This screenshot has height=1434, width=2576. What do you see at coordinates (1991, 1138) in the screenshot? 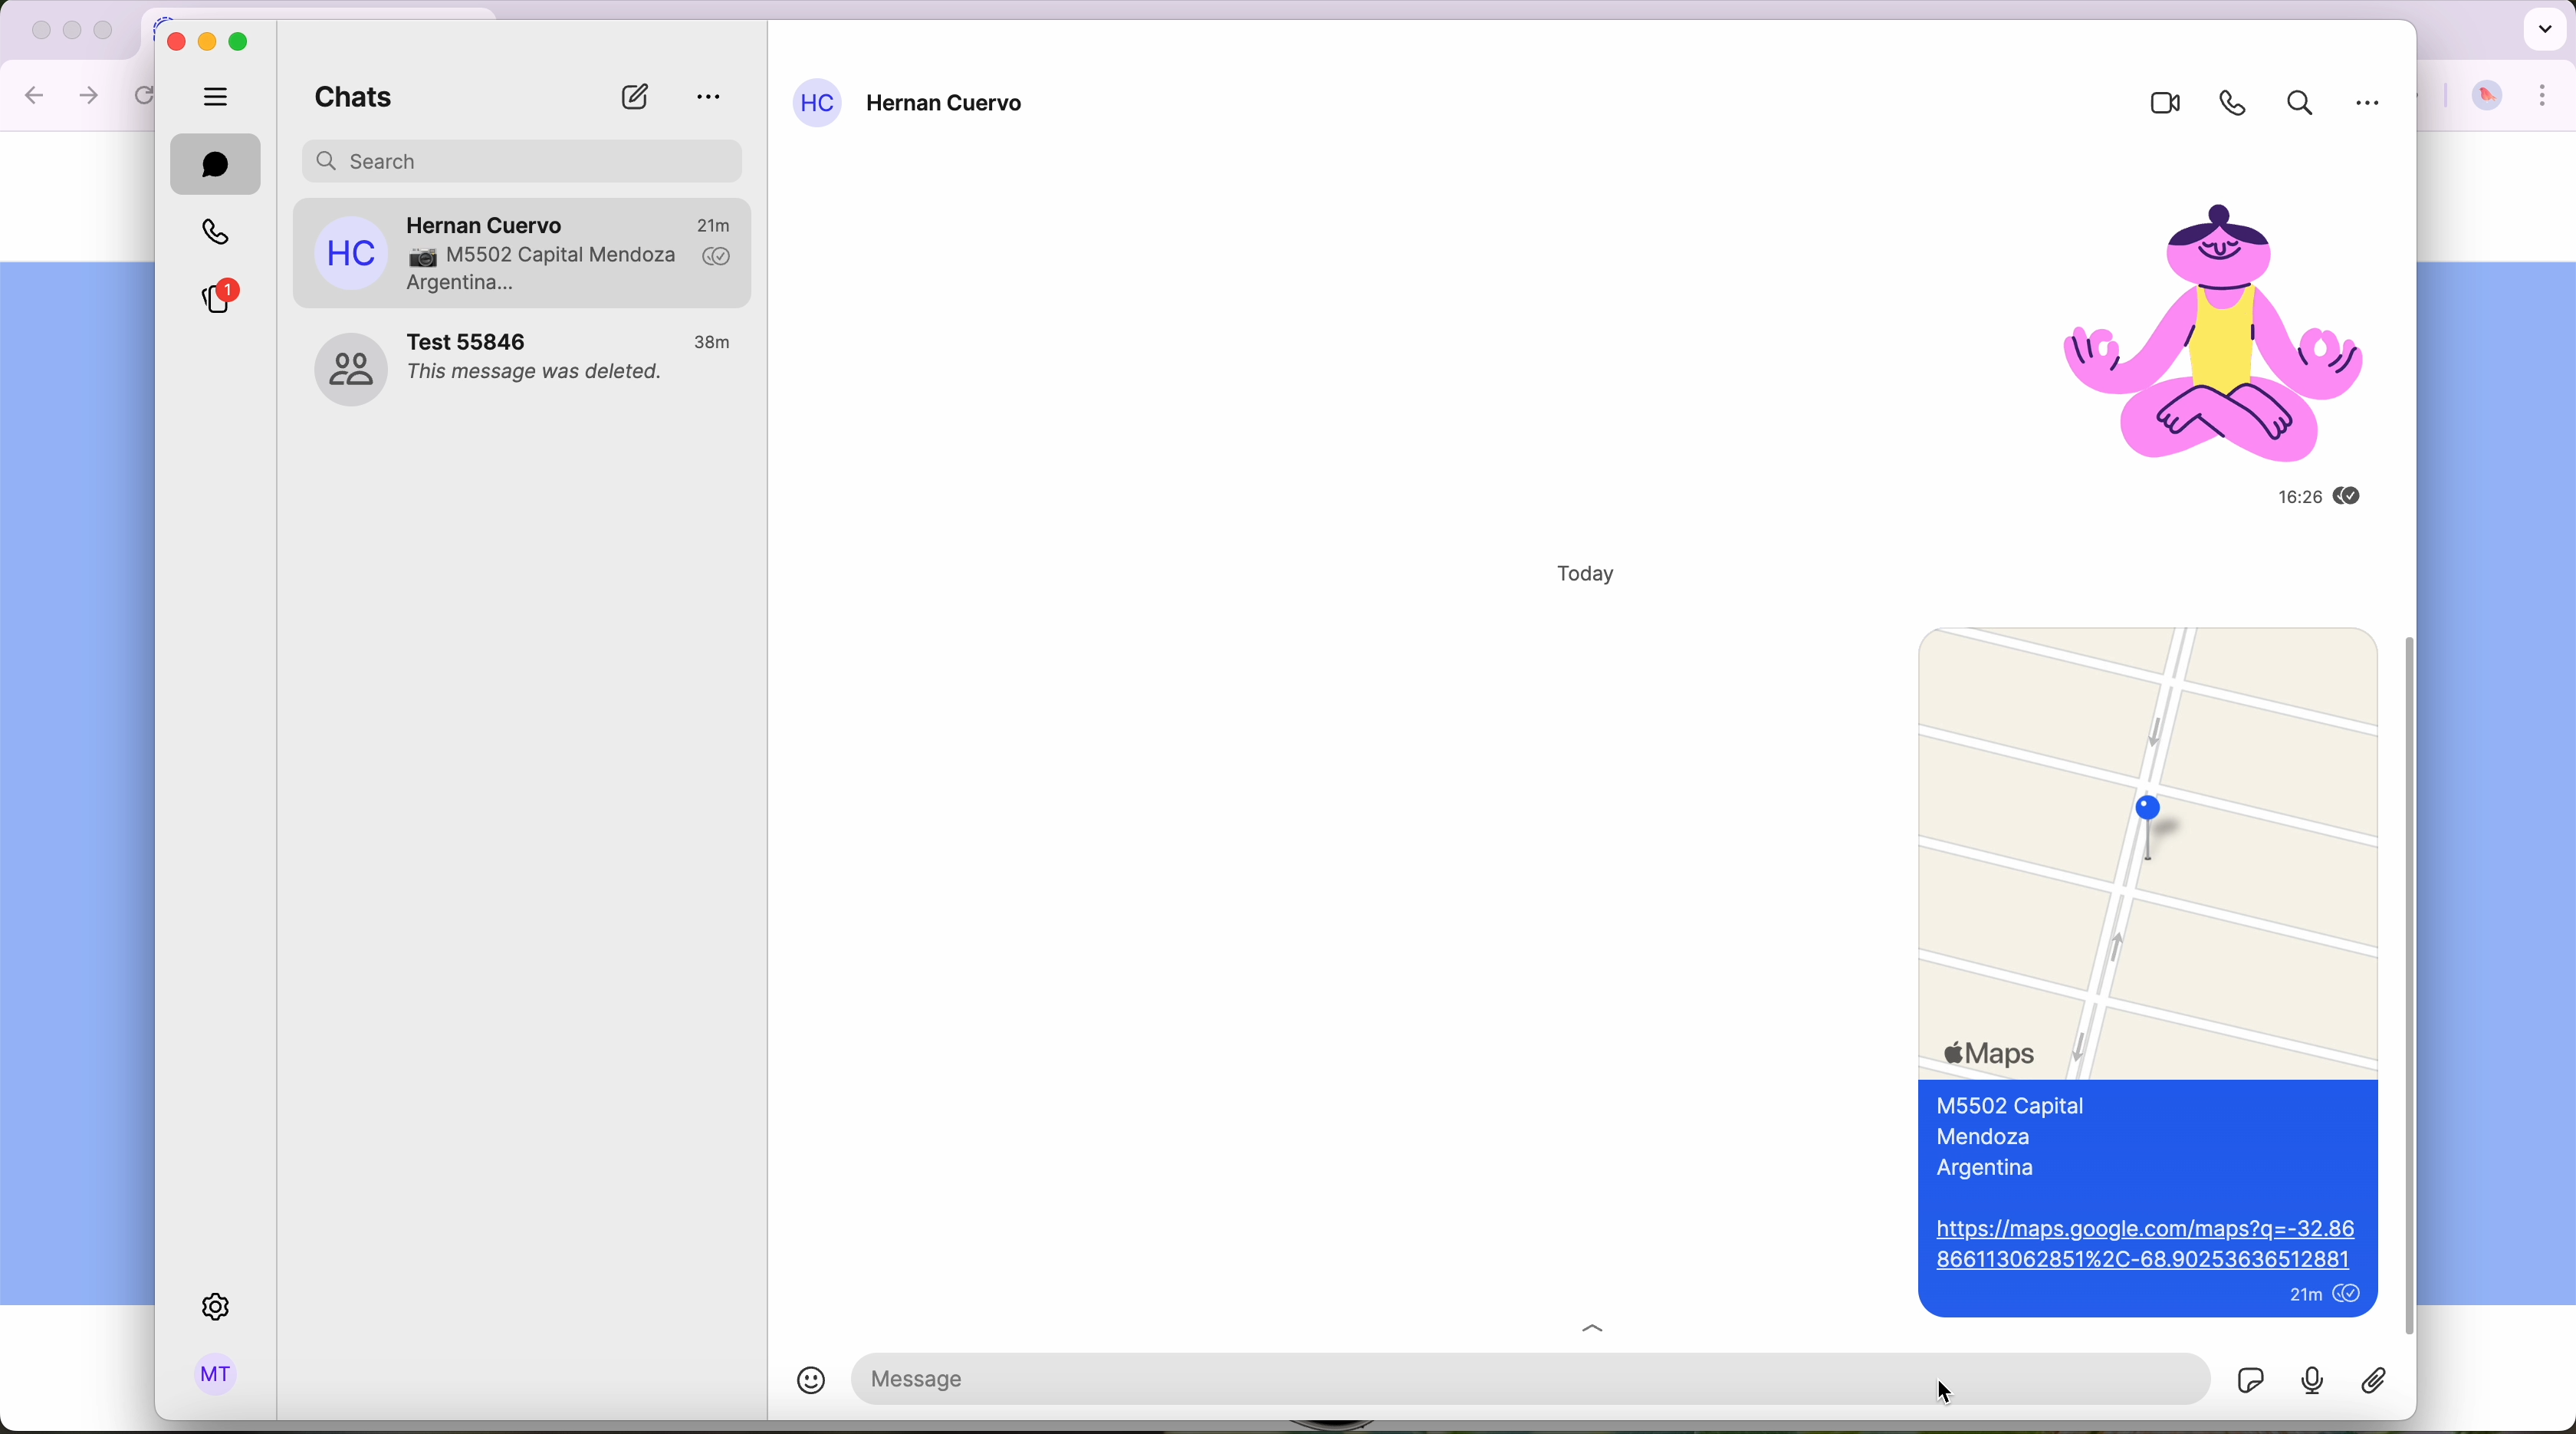
I see `Mendoza` at bounding box center [1991, 1138].